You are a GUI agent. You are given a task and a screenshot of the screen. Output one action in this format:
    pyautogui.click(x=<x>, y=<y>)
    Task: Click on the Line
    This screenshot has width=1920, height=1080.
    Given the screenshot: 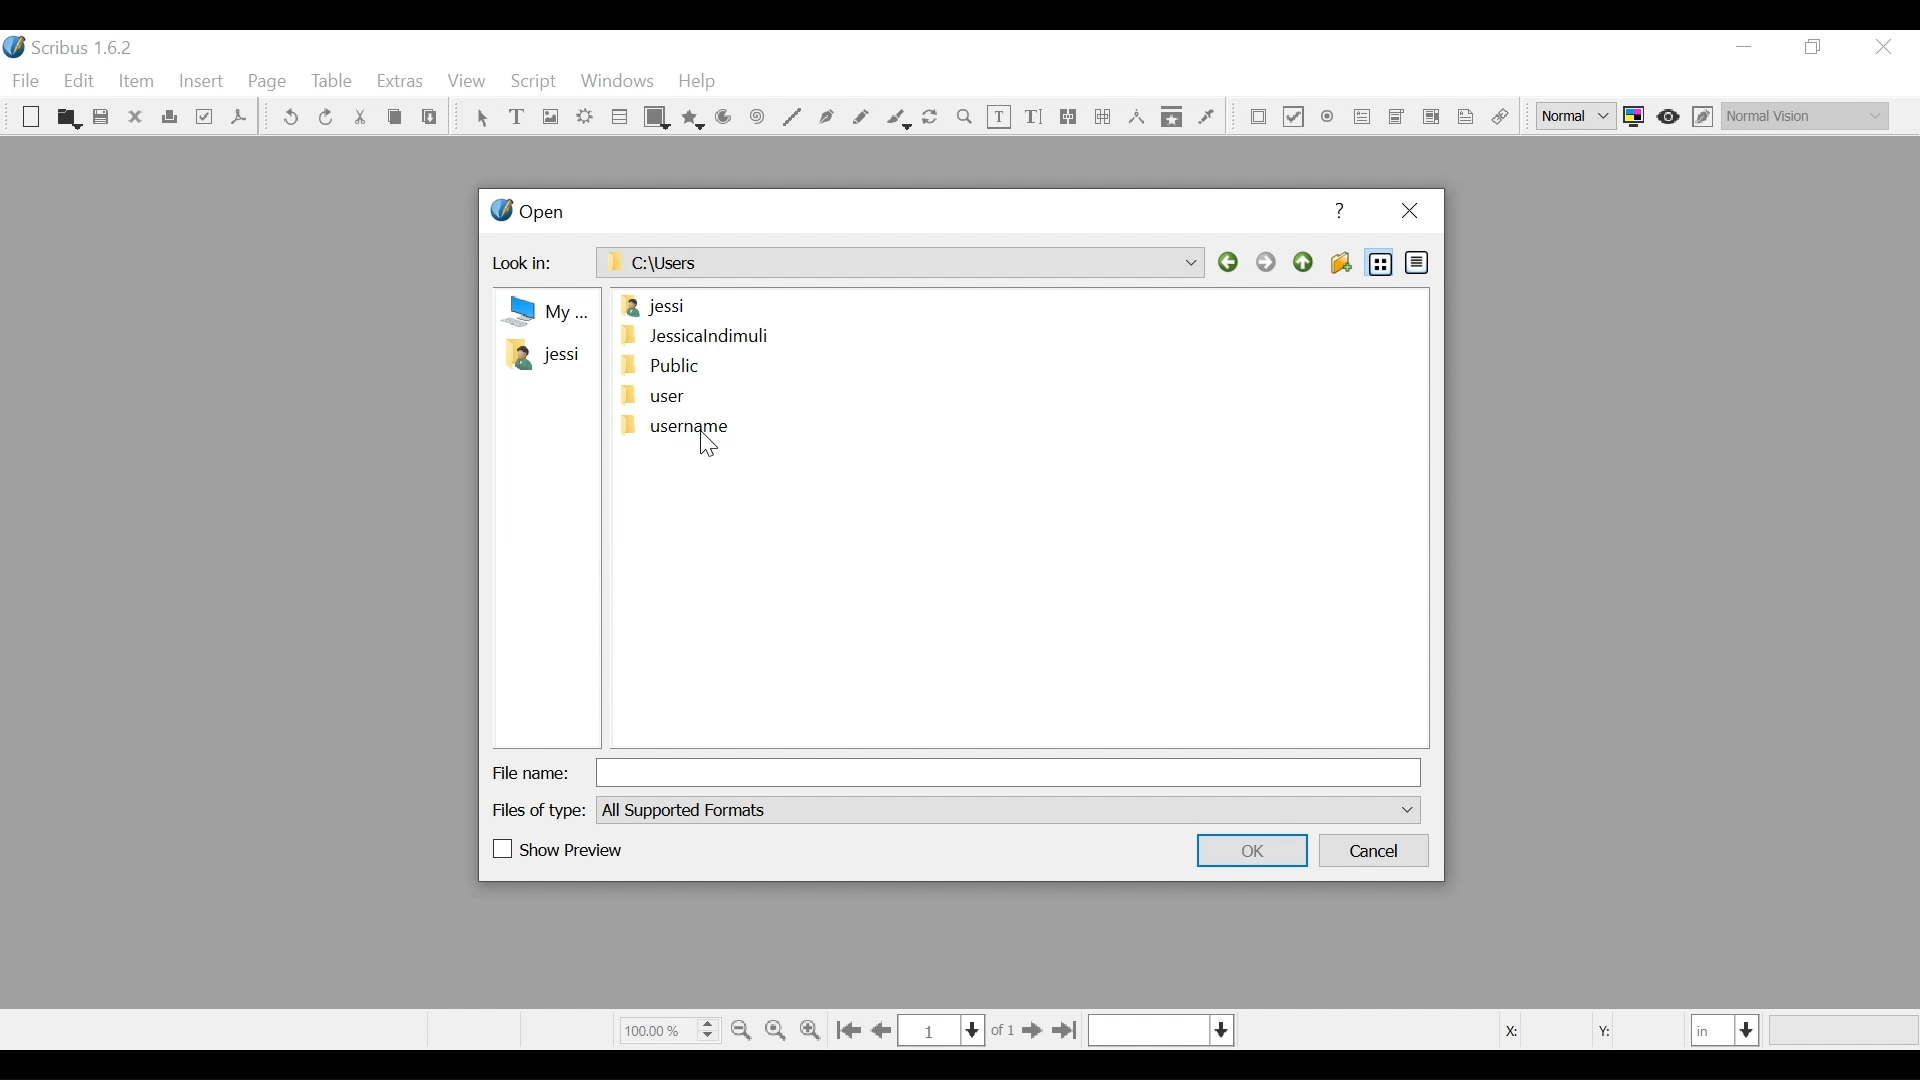 What is the action you would take?
    pyautogui.click(x=791, y=118)
    